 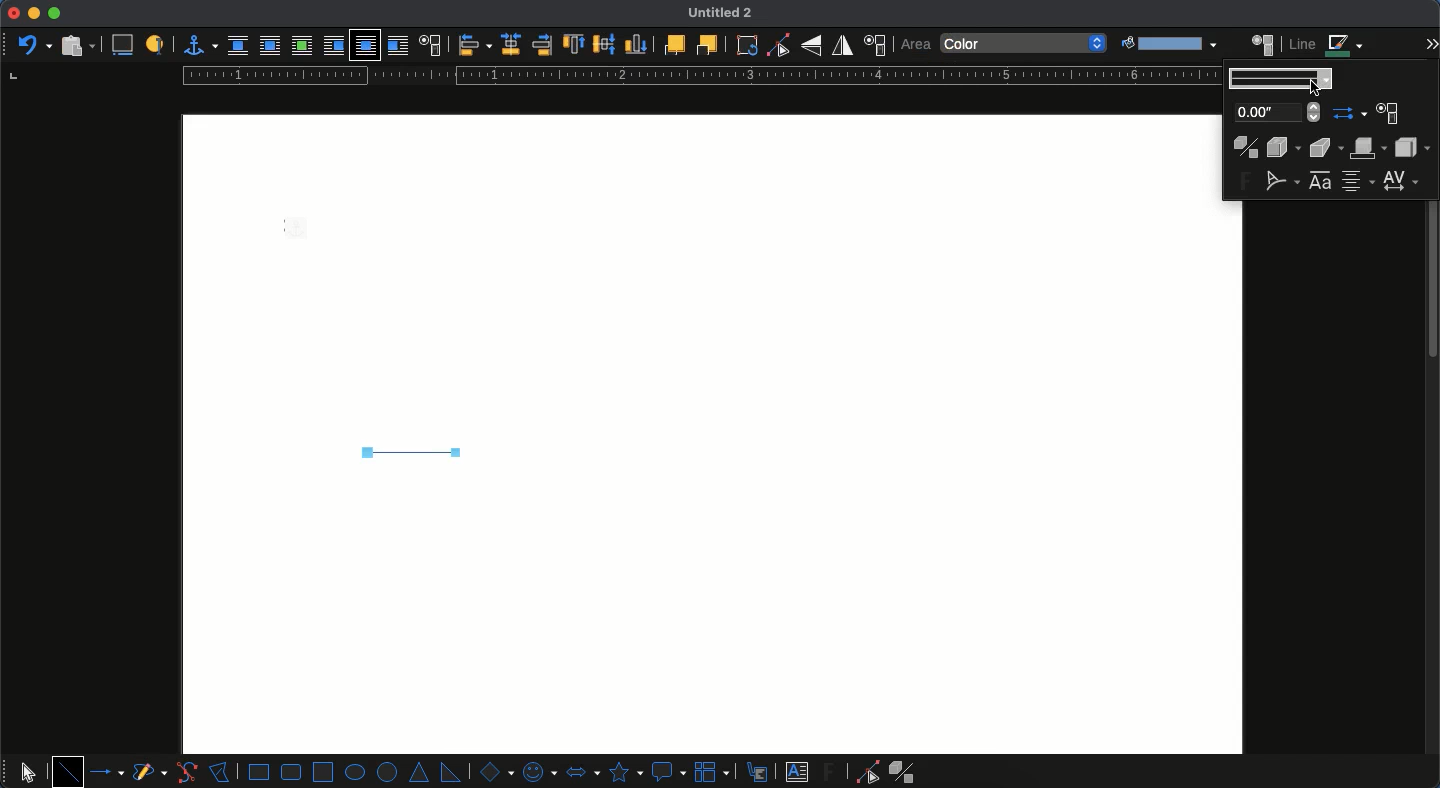 I want to click on square, so click(x=323, y=770).